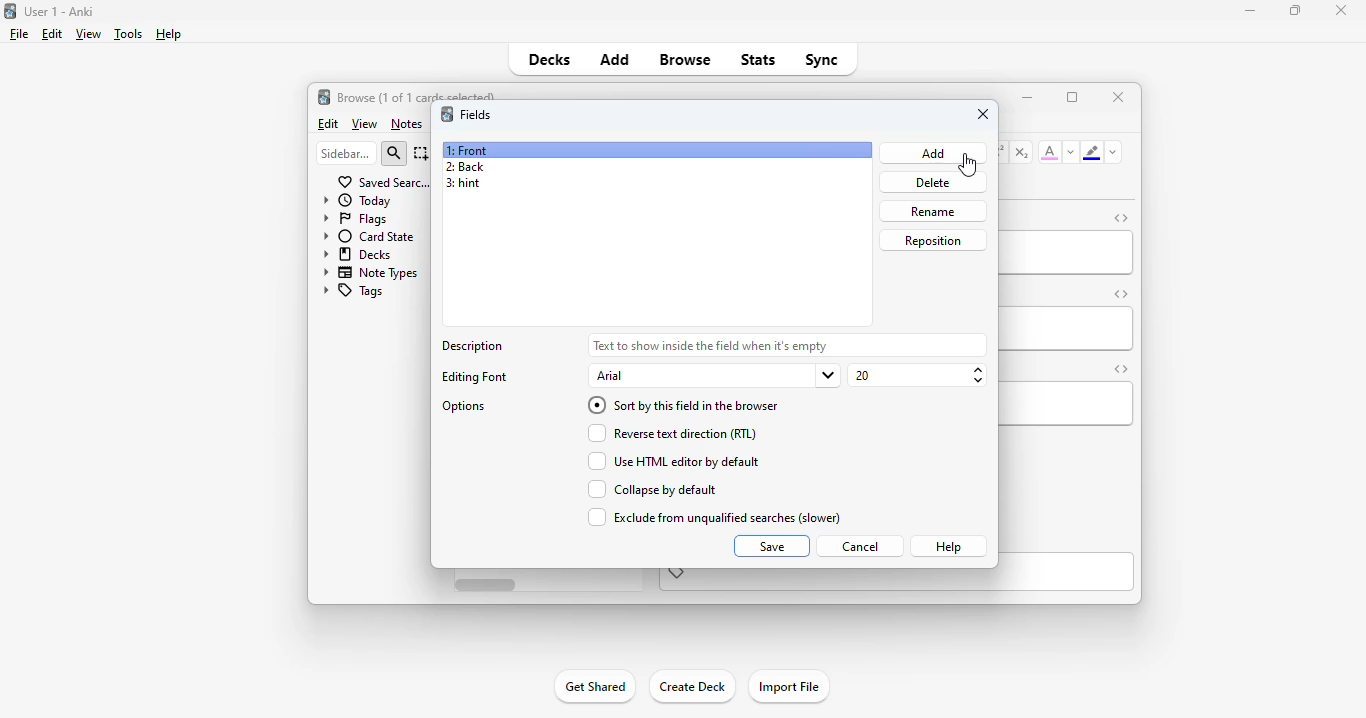 This screenshot has width=1366, height=718. I want to click on card state, so click(368, 236).